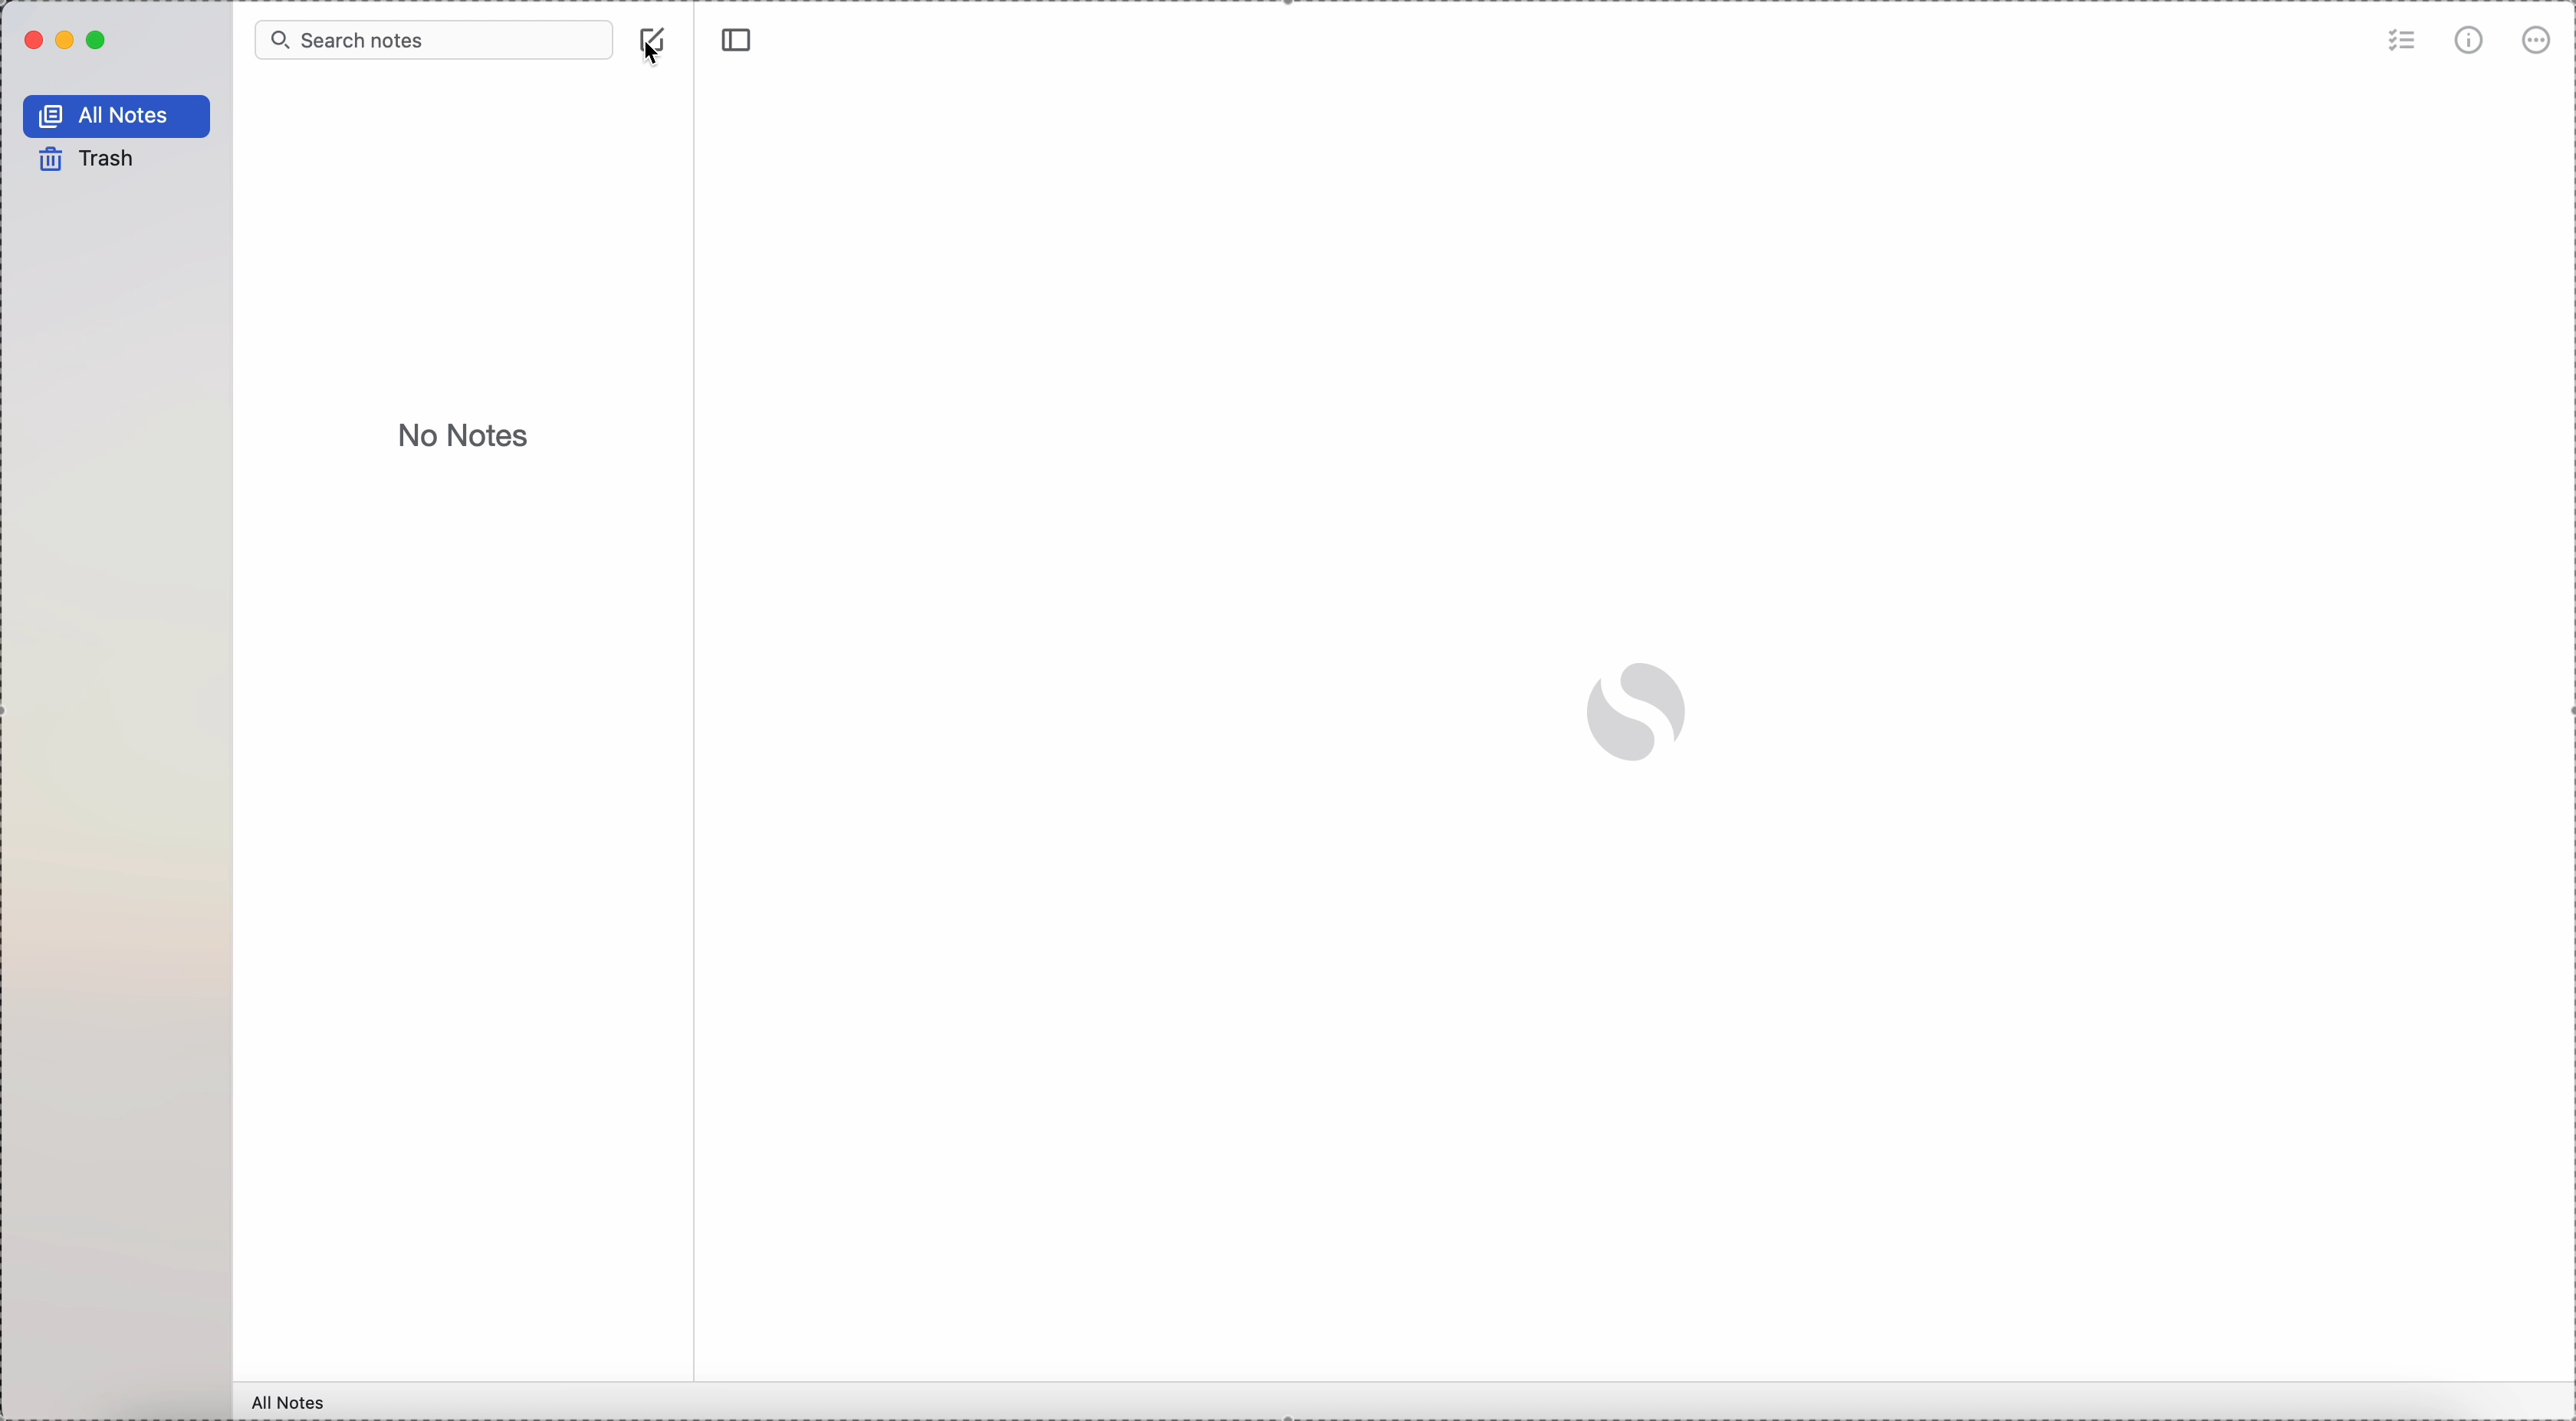 The width and height of the screenshot is (2576, 1421). Describe the element at coordinates (98, 41) in the screenshot. I see `maximize Simplenote` at that location.